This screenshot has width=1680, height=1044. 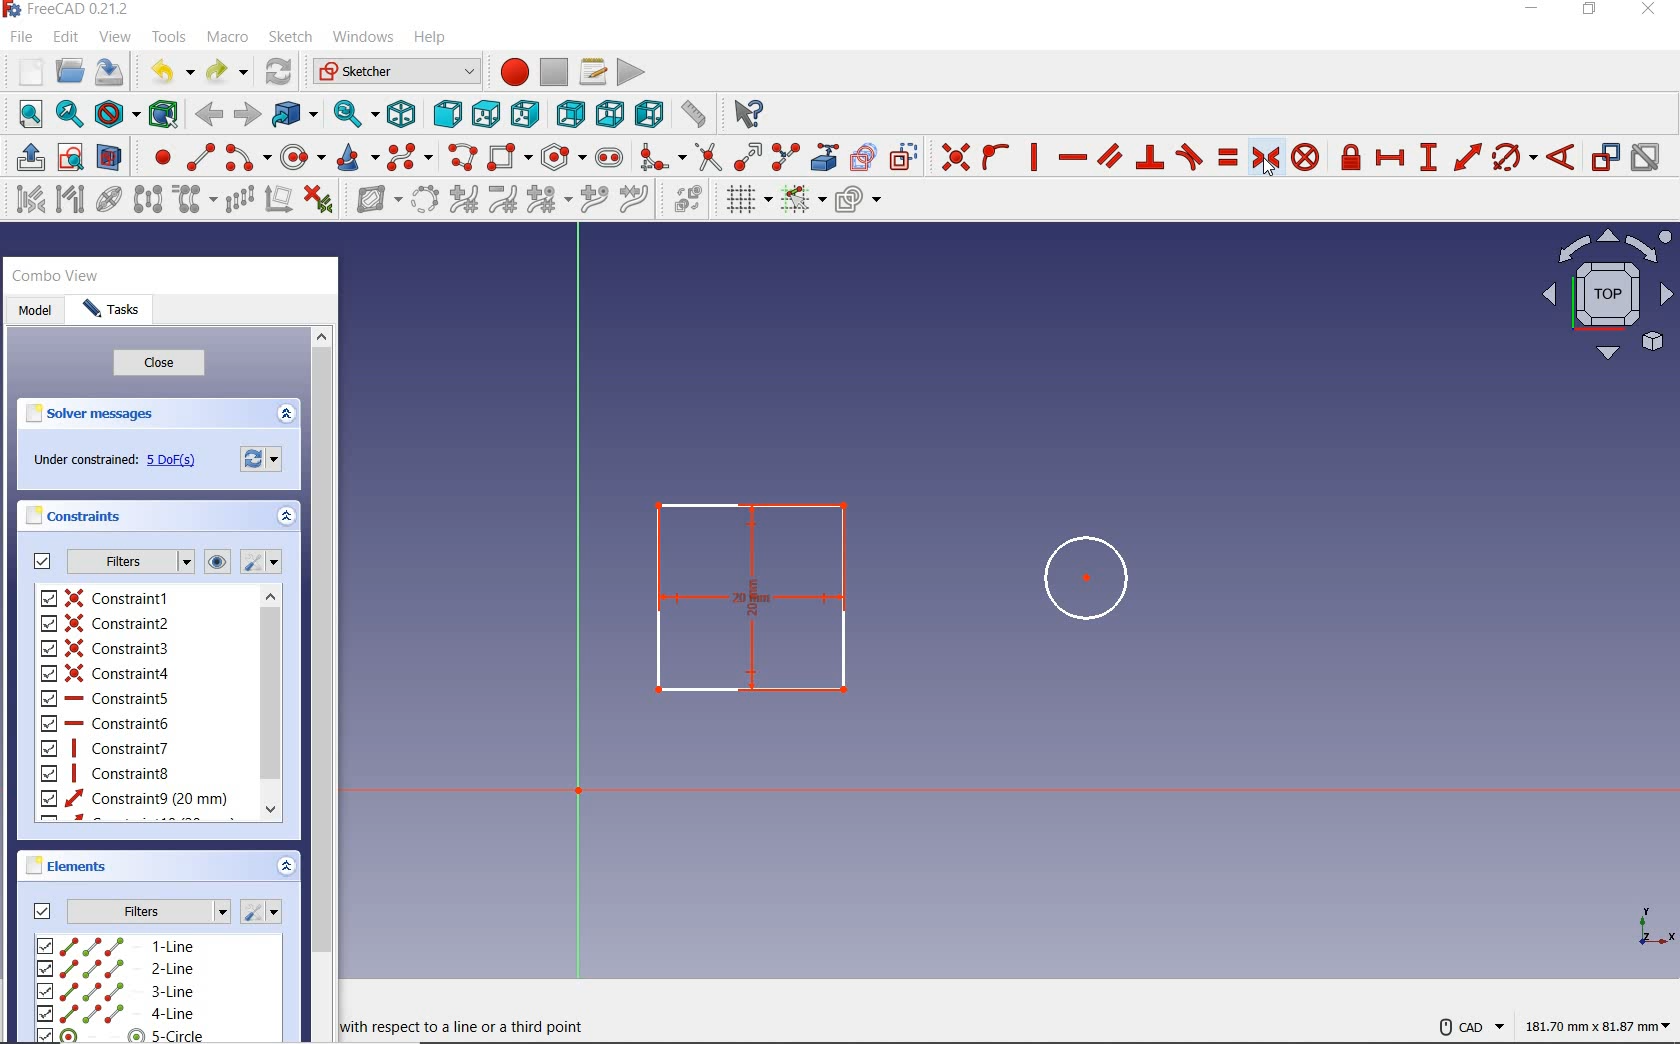 I want to click on settings, so click(x=263, y=562).